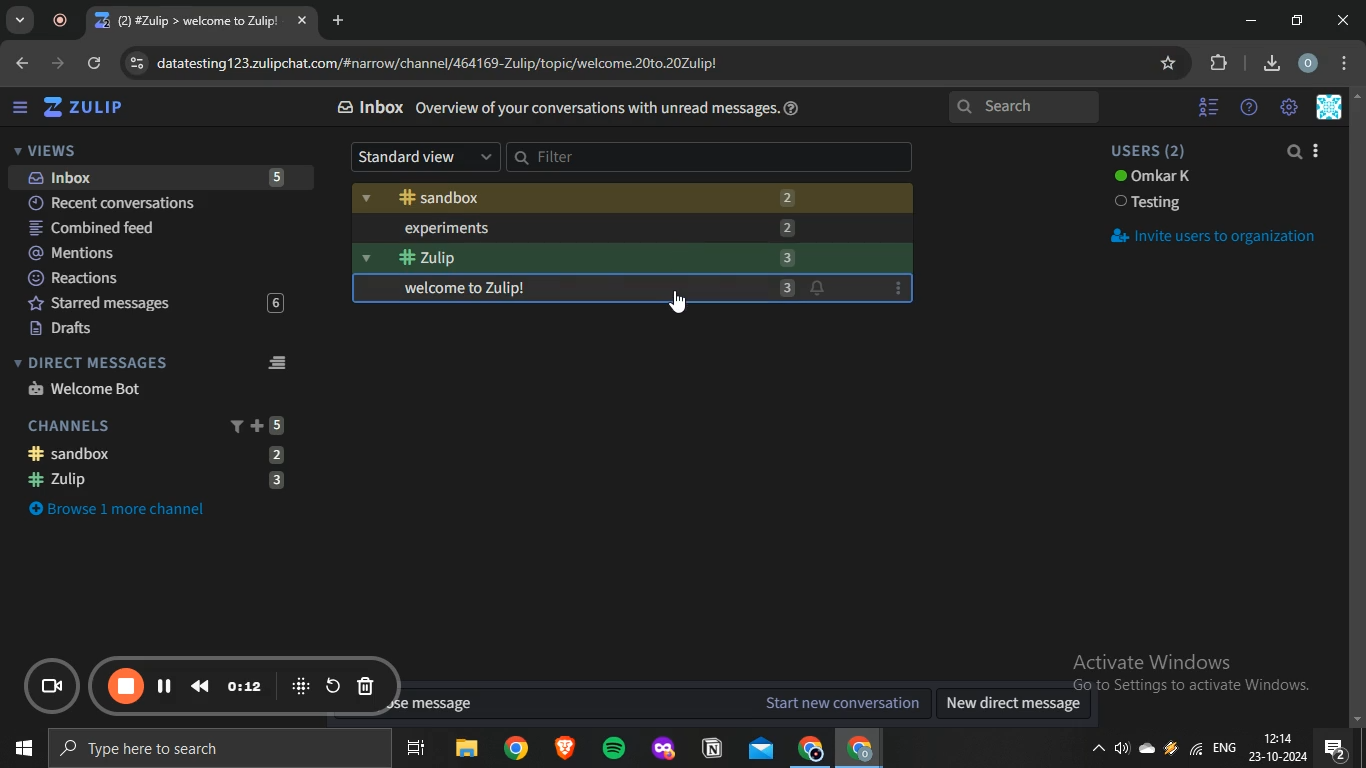 This screenshot has height=768, width=1366. Describe the element at coordinates (515, 749) in the screenshot. I see `google chrome` at that location.